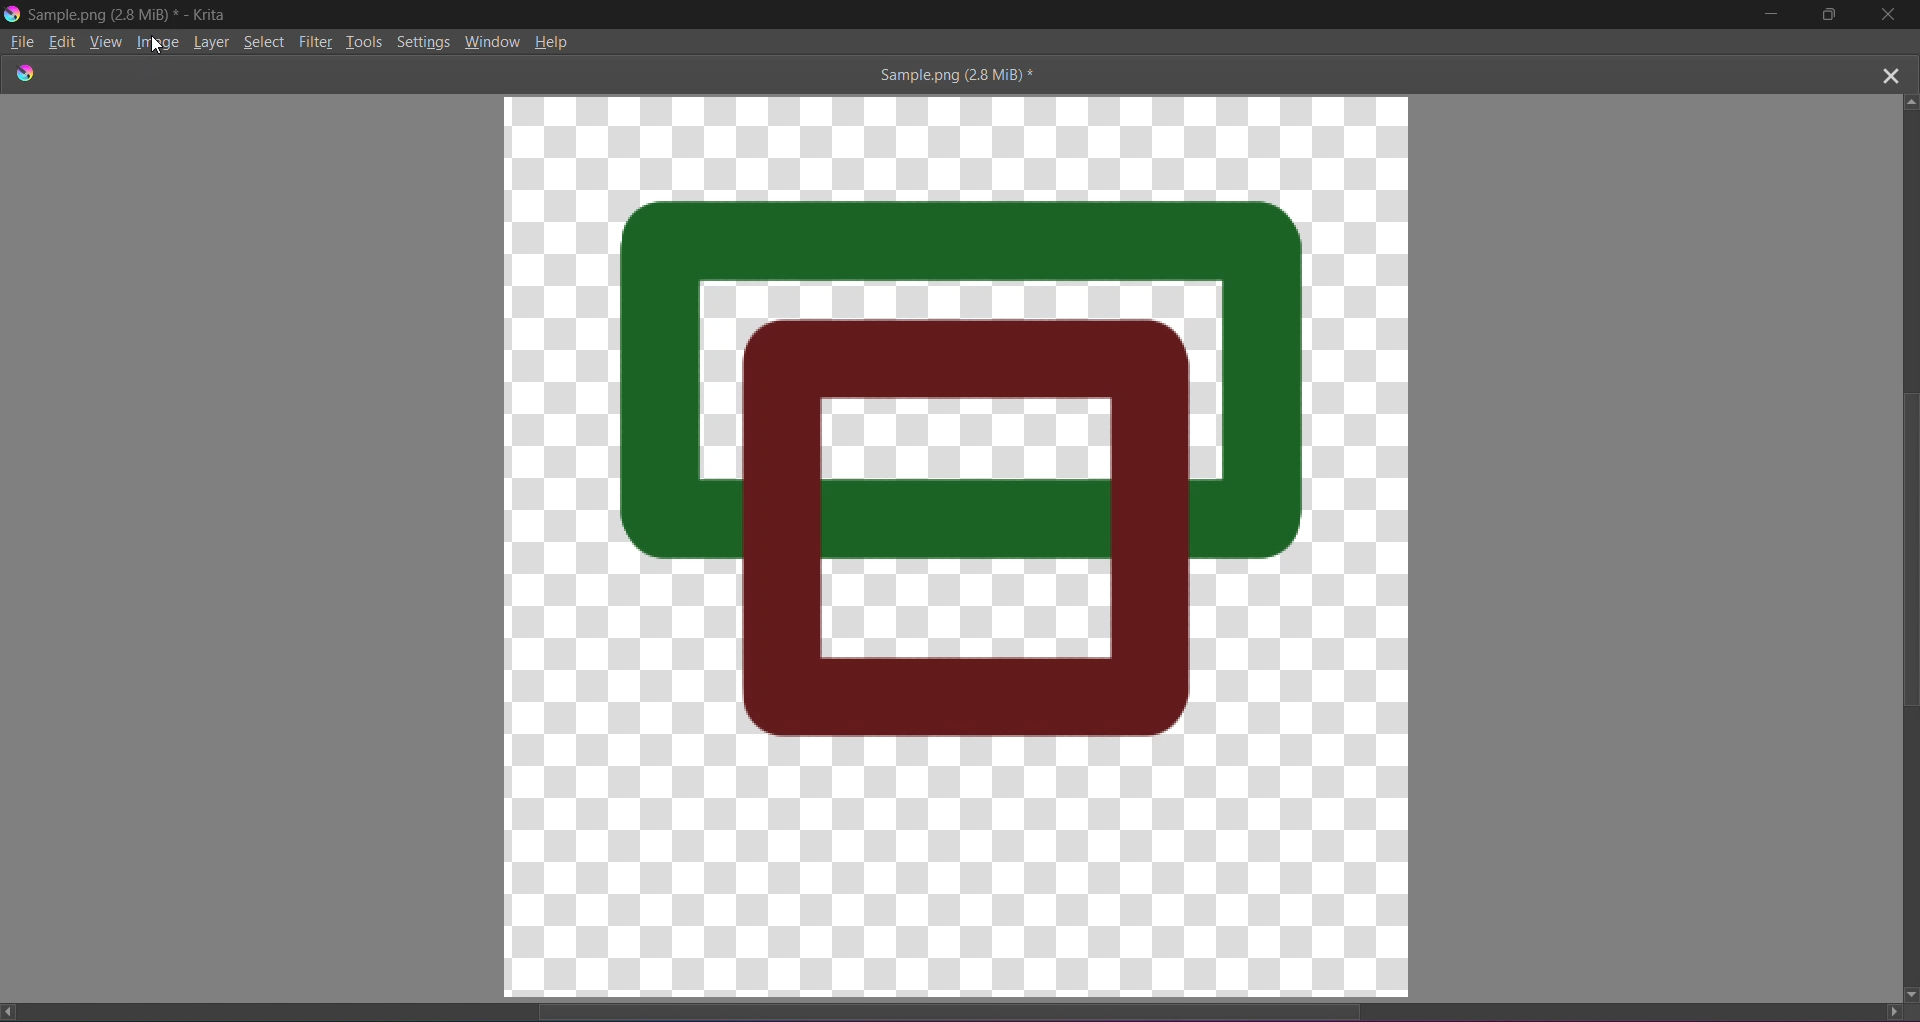 The width and height of the screenshot is (1920, 1022). Describe the element at coordinates (1912, 99) in the screenshot. I see `Scroll up` at that location.